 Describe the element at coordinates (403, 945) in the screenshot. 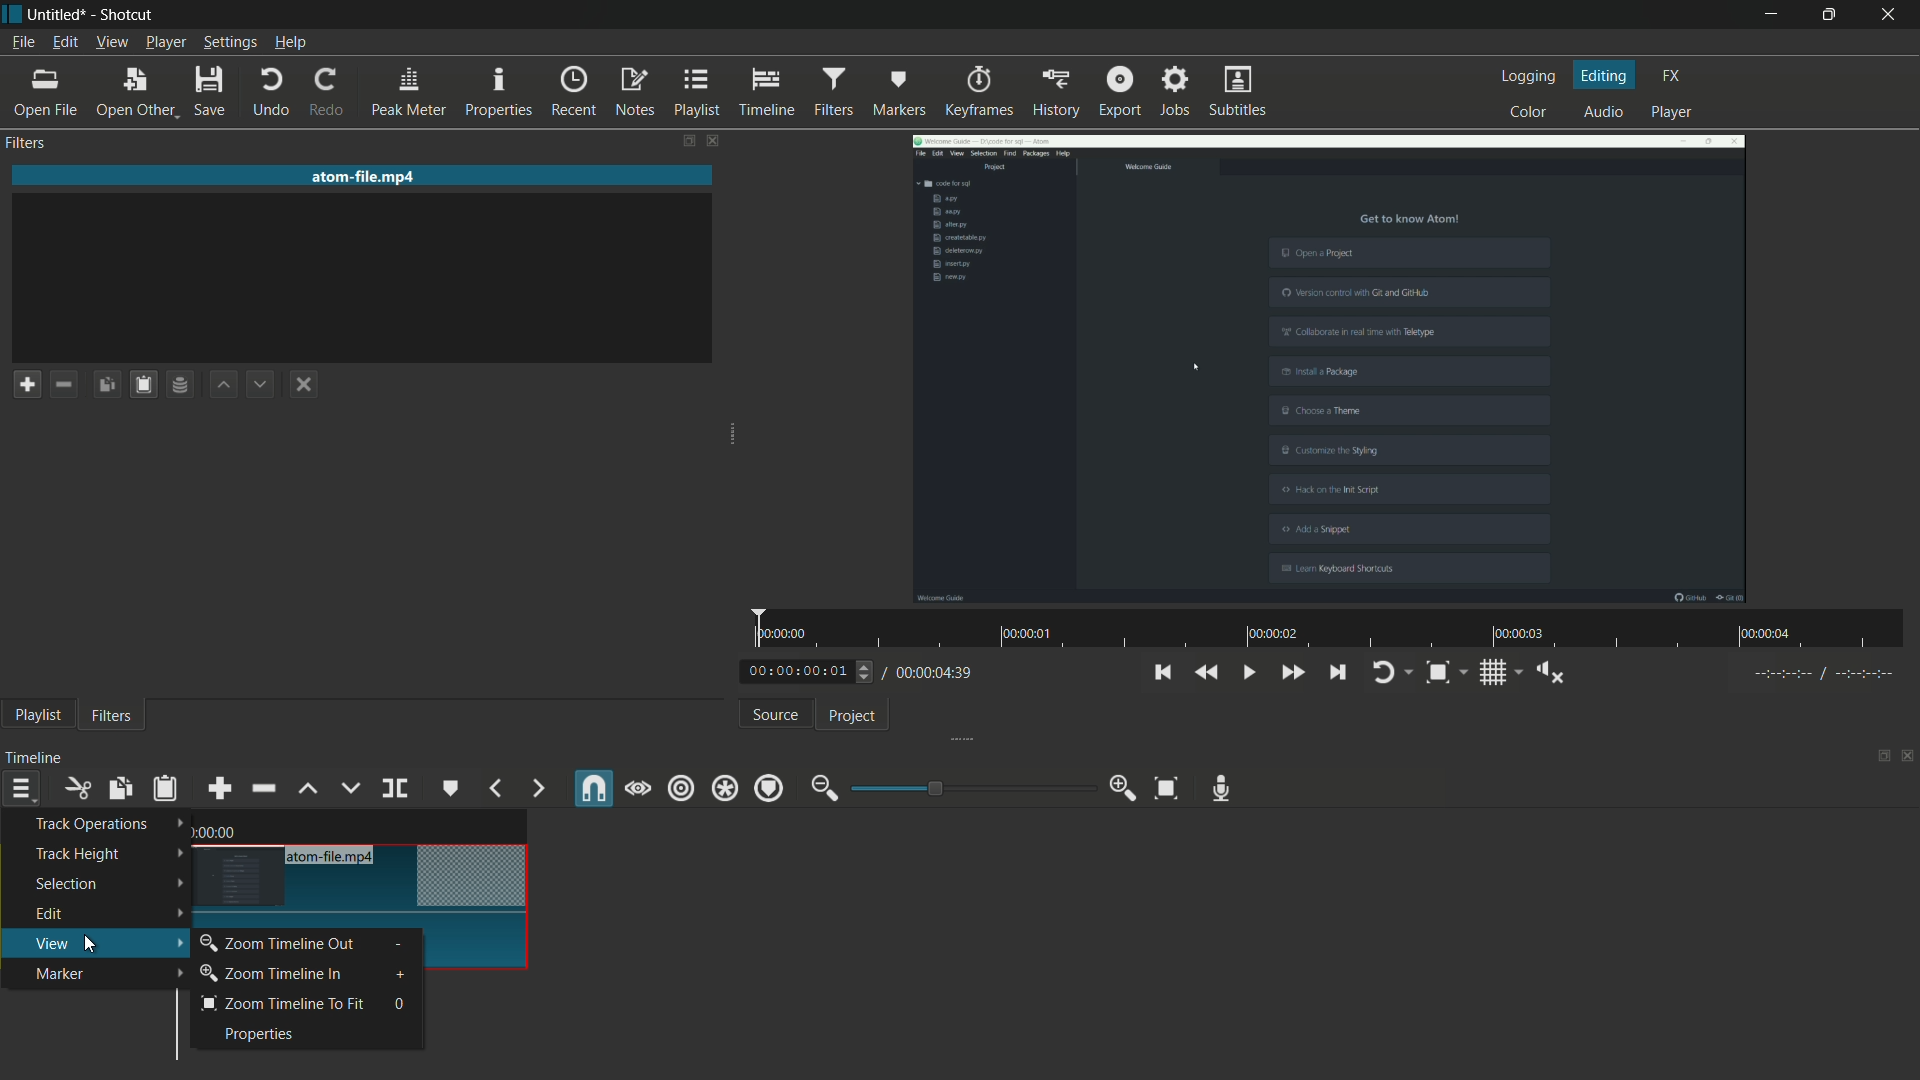

I see `-` at that location.